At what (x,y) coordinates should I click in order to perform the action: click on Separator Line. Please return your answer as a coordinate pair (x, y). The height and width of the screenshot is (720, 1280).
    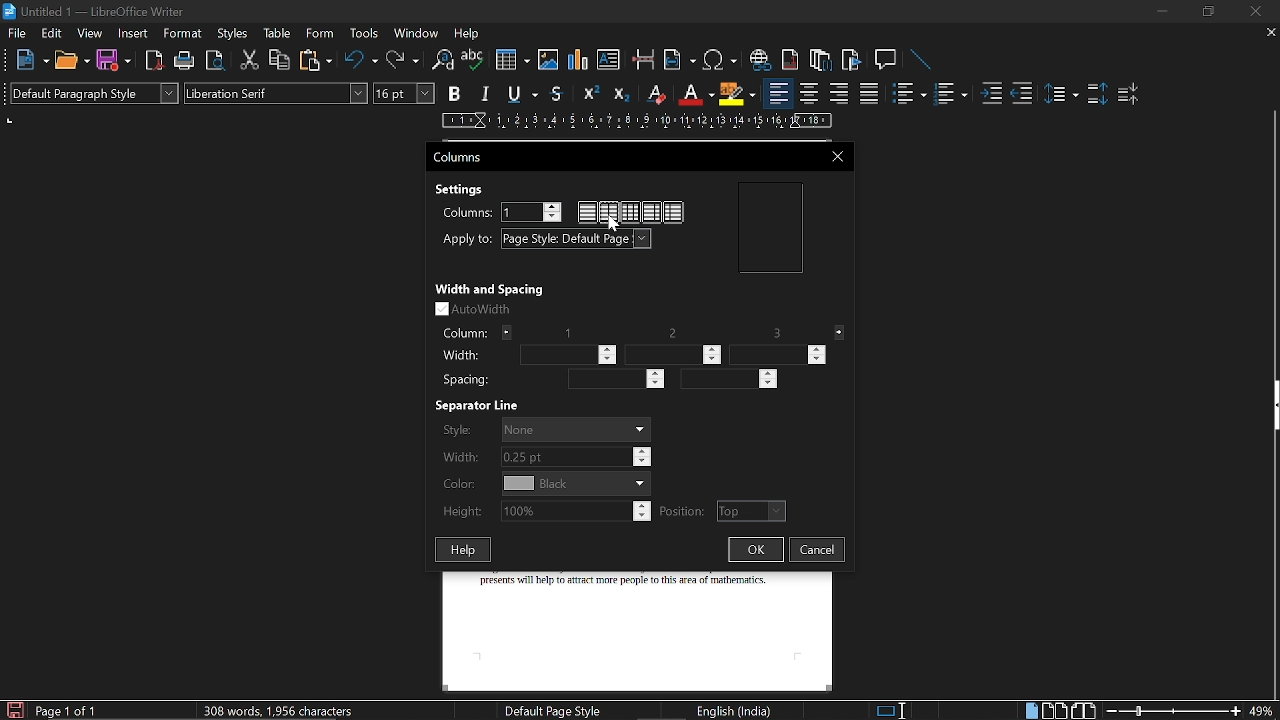
    Looking at the image, I should click on (483, 406).